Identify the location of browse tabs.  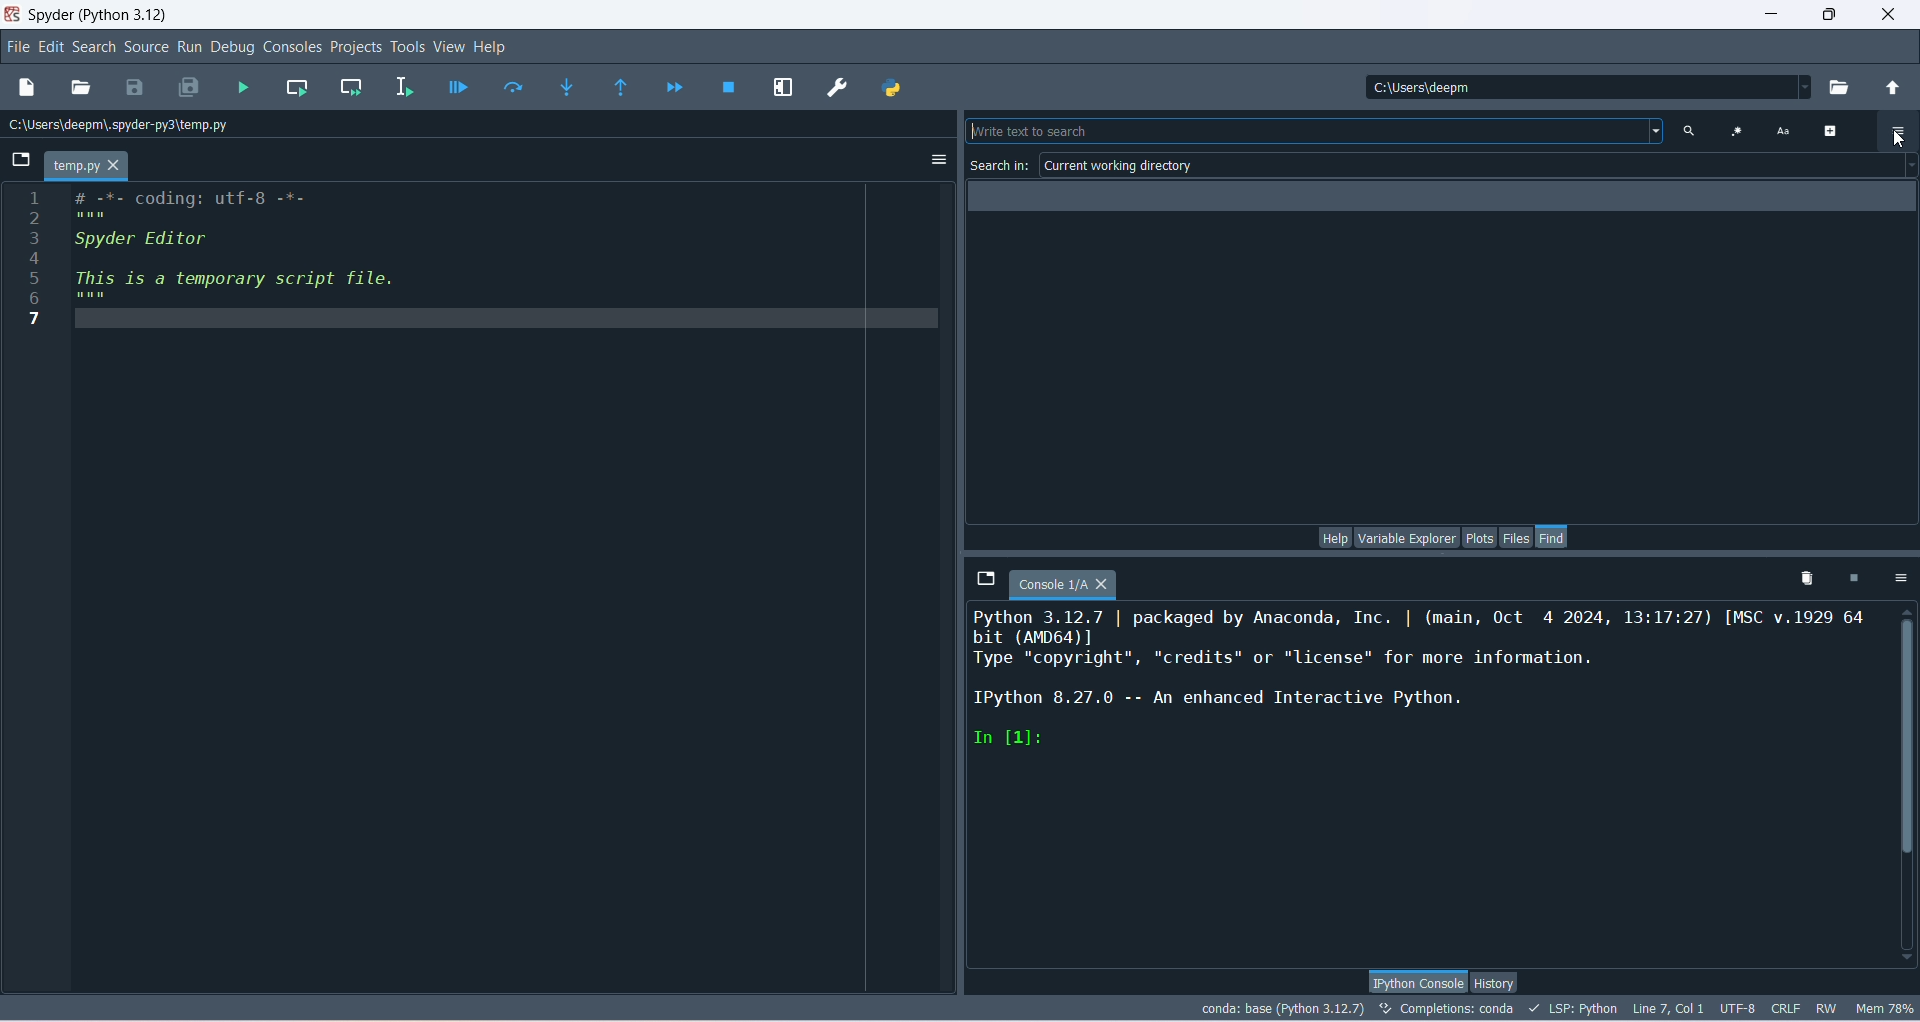
(17, 160).